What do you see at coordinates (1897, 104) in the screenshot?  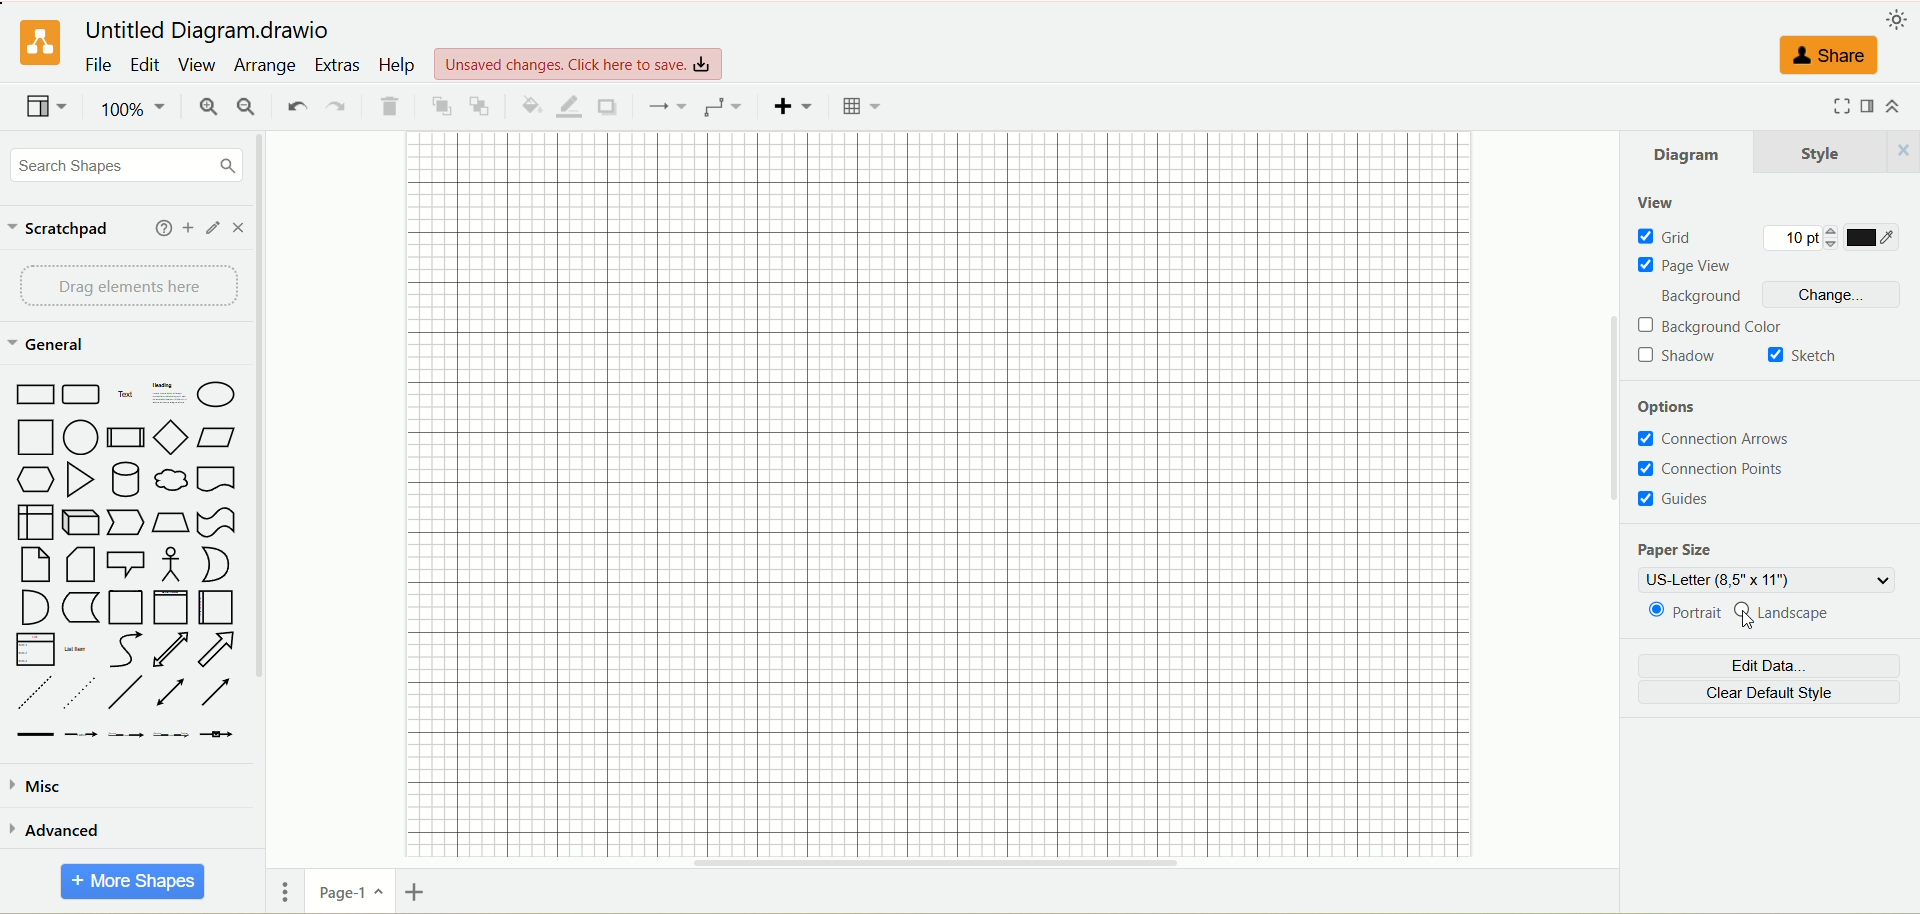 I see `collapse/expand` at bounding box center [1897, 104].